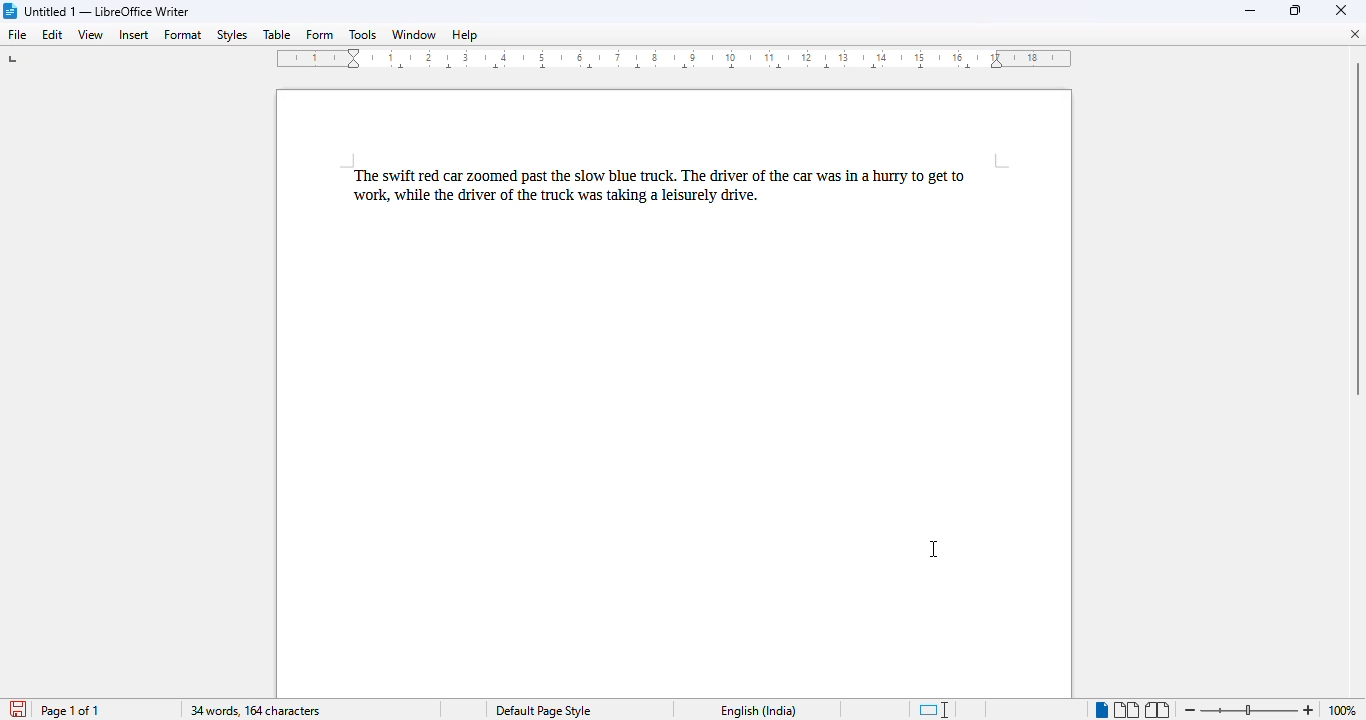 This screenshot has width=1366, height=720. What do you see at coordinates (70, 710) in the screenshot?
I see `page 1 of 1` at bounding box center [70, 710].